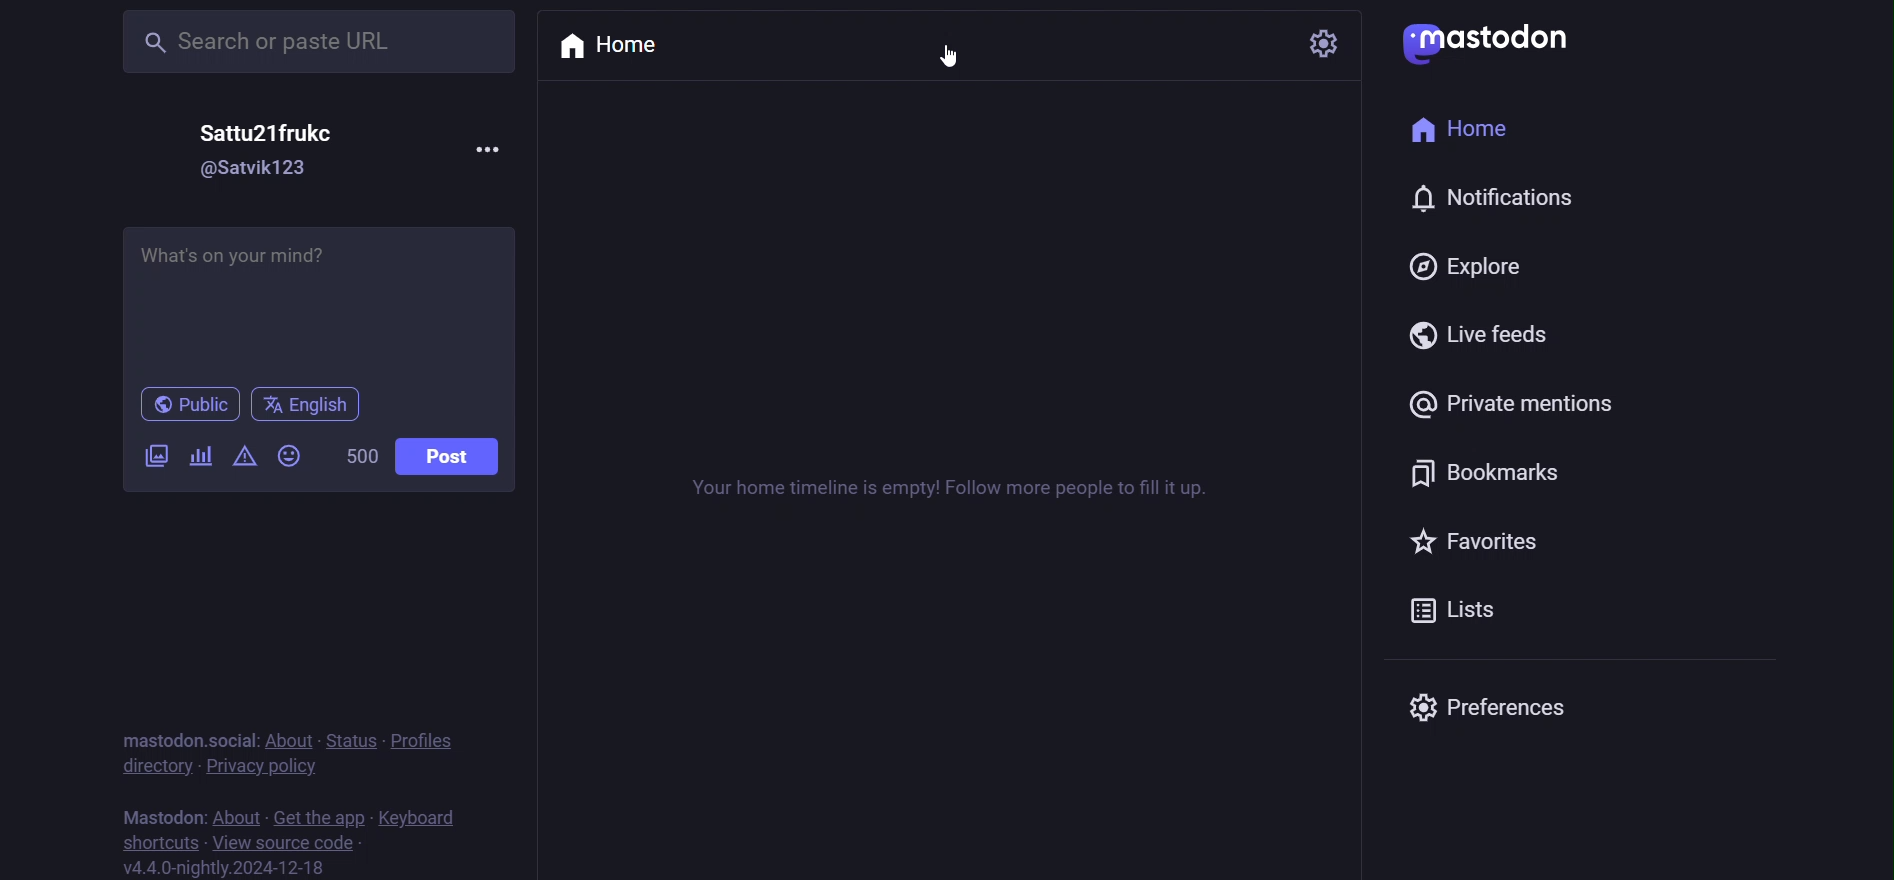 This screenshot has width=1894, height=880. Describe the element at coordinates (234, 810) in the screenshot. I see `about` at that location.